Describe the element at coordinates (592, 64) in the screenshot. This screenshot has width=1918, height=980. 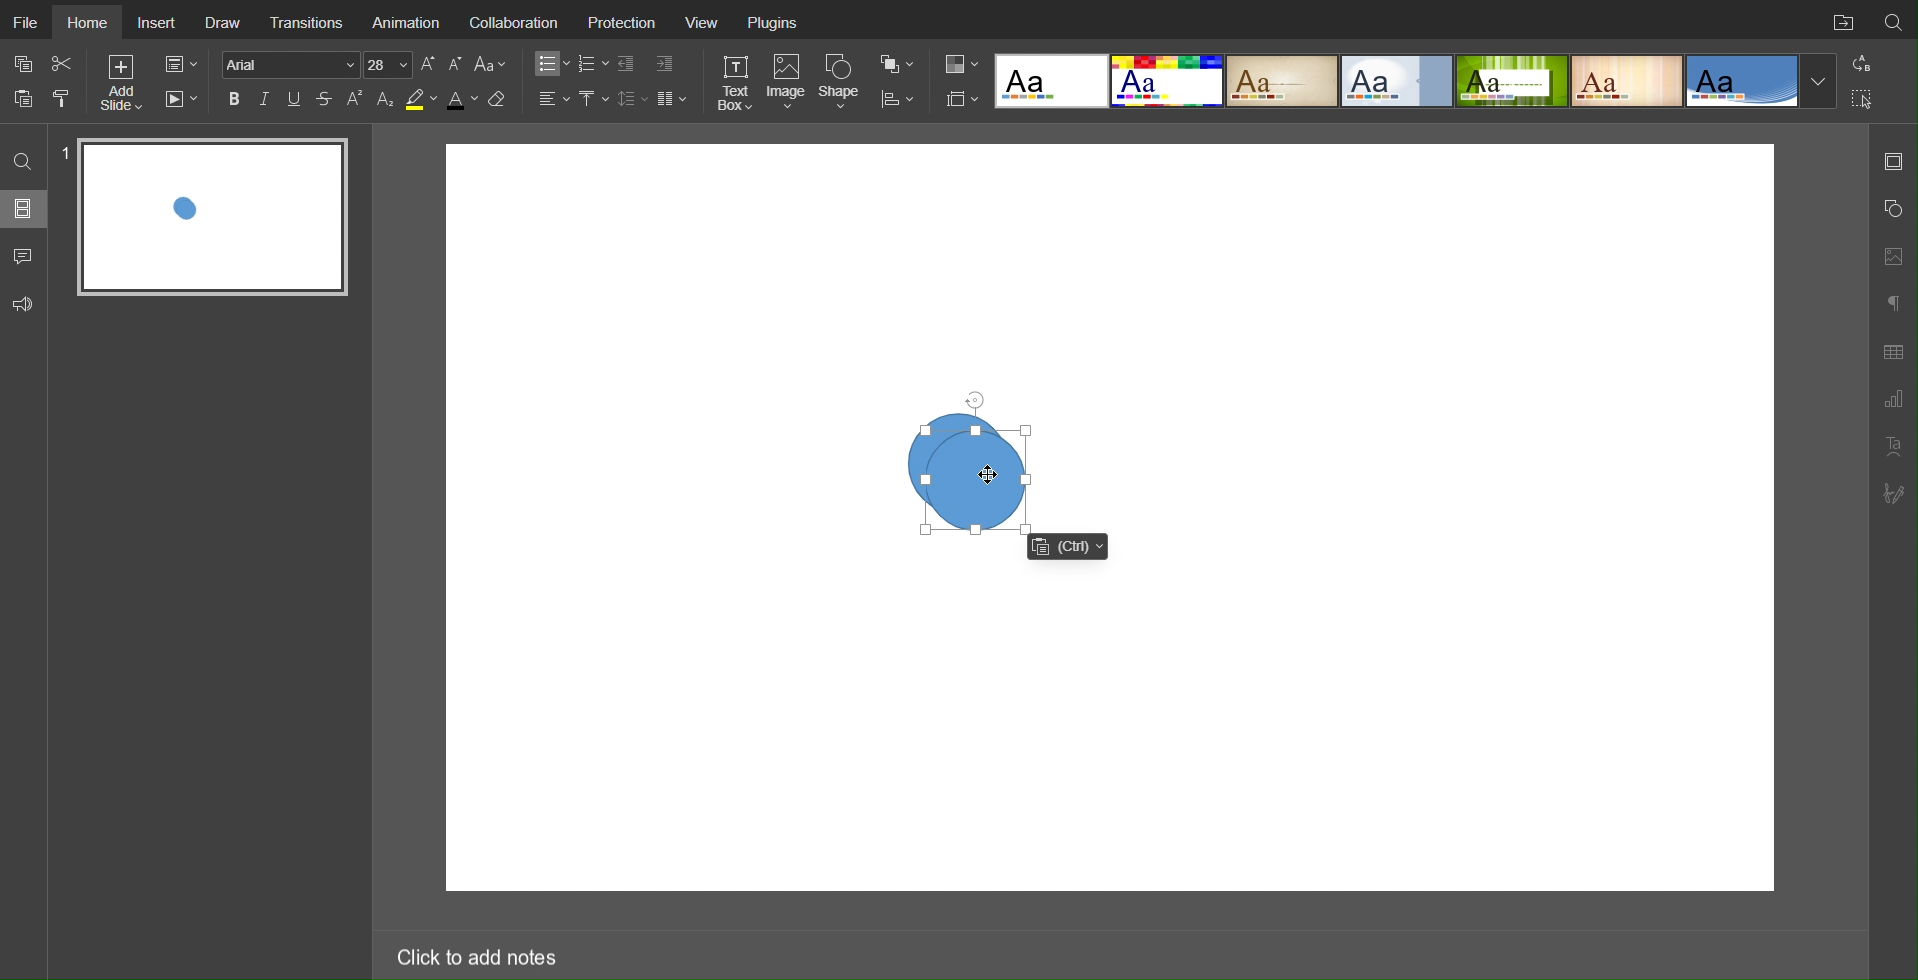
I see `Number List` at that location.